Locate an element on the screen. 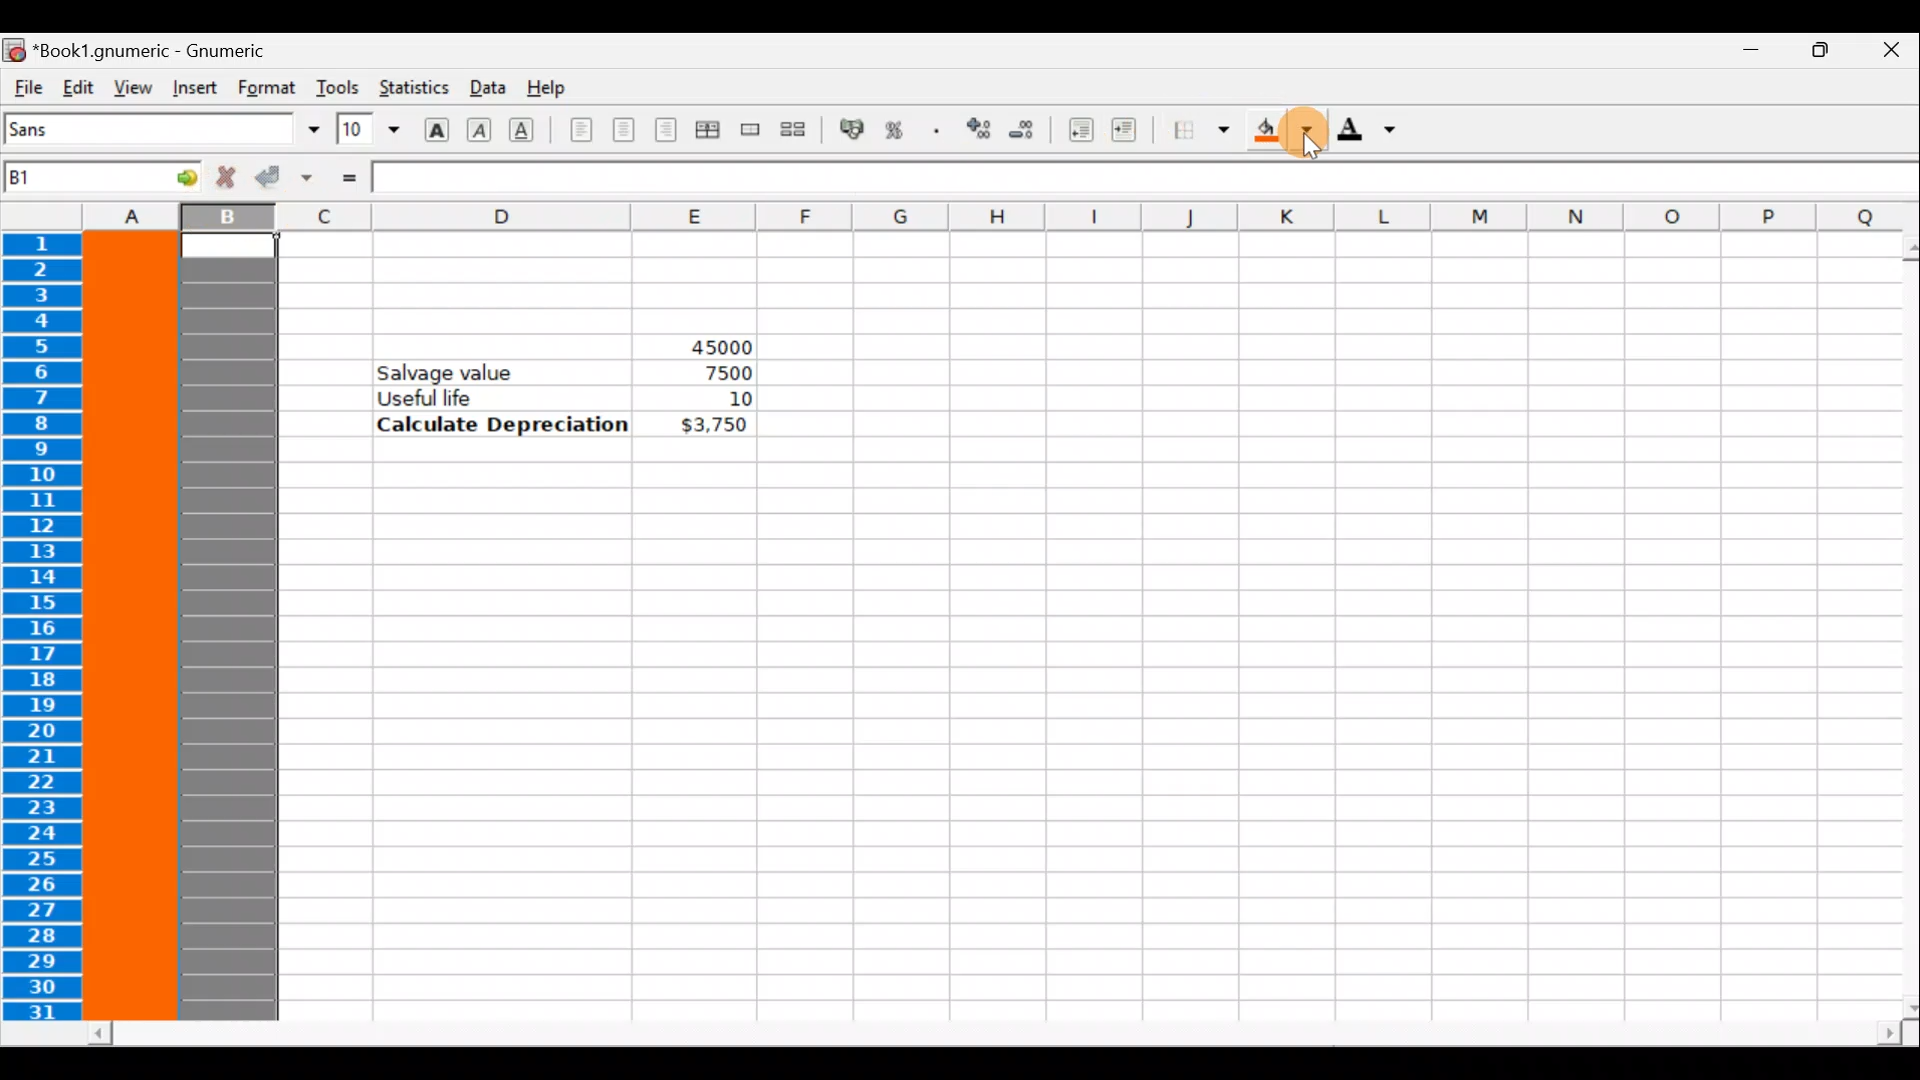 The width and height of the screenshot is (1920, 1080). Centre horizontally is located at coordinates (623, 136).